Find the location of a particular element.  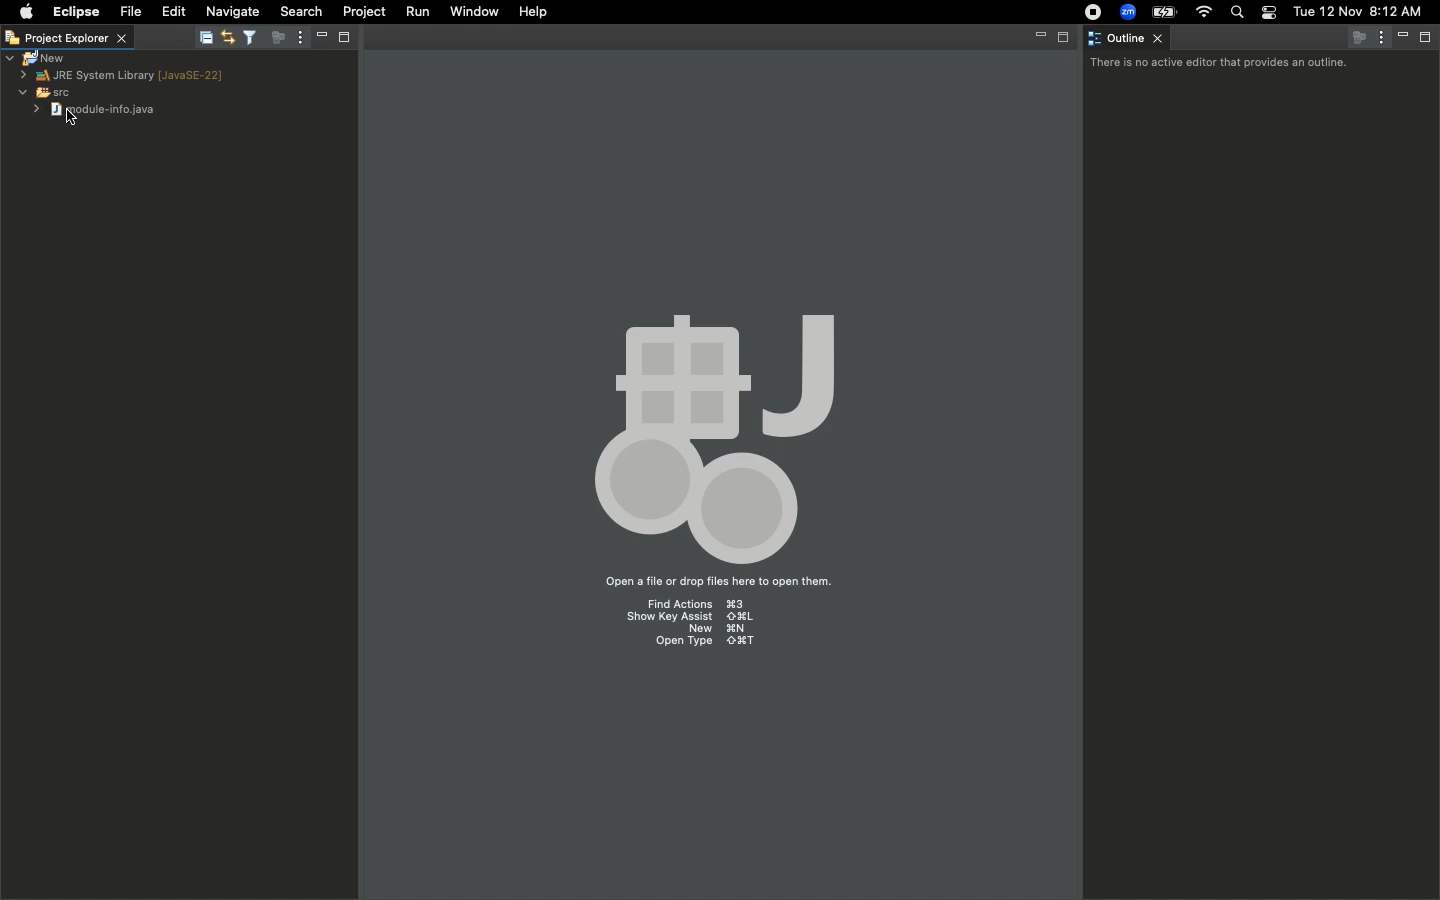

Internet is located at coordinates (1202, 13).